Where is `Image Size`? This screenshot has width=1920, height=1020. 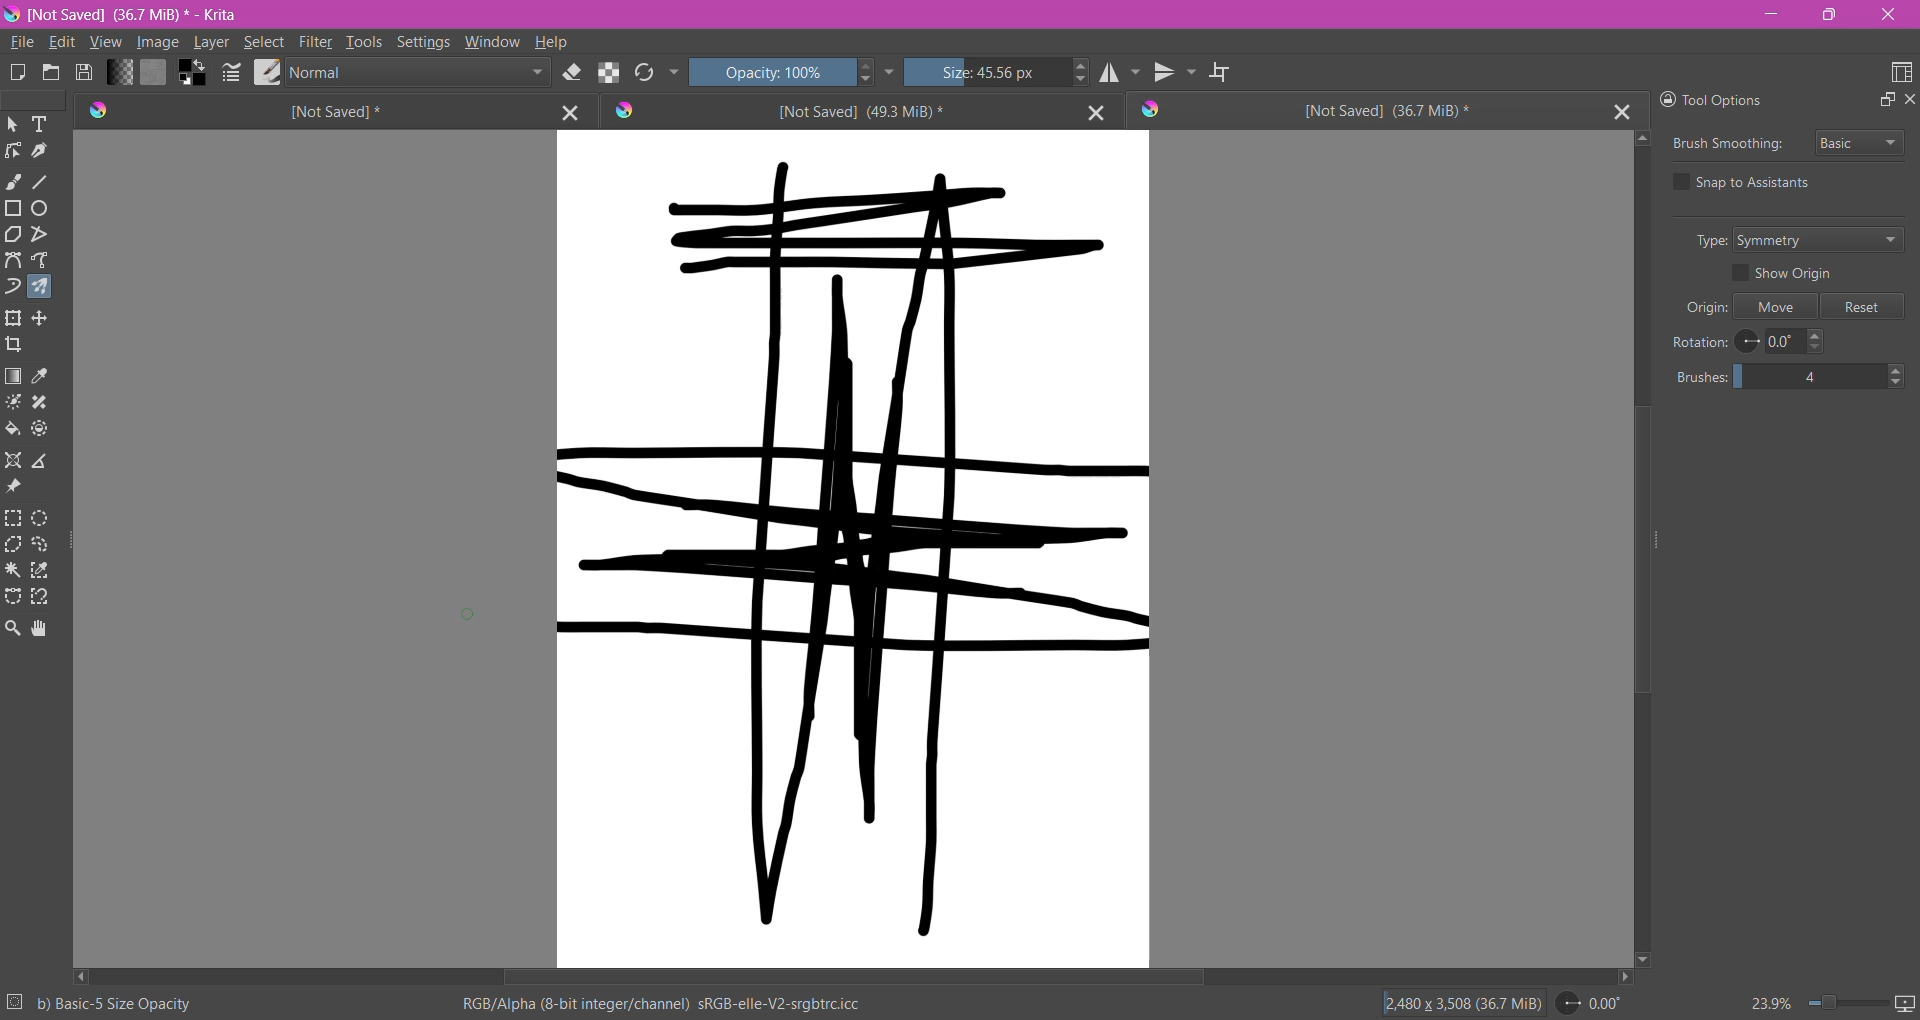 Image Size is located at coordinates (1457, 1004).